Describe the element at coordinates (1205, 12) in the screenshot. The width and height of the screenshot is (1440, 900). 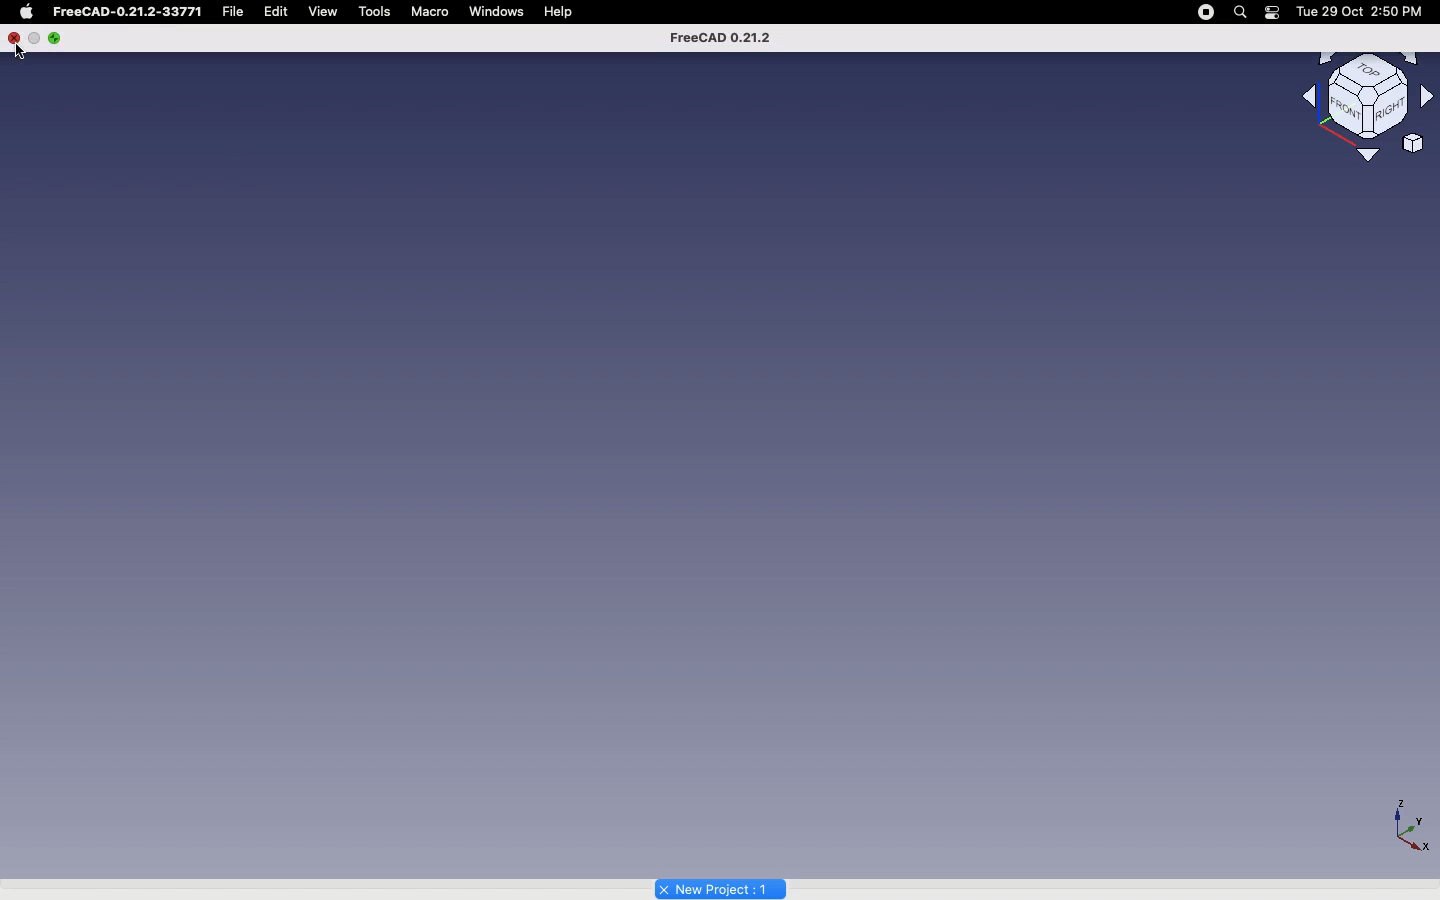
I see `Recording` at that location.